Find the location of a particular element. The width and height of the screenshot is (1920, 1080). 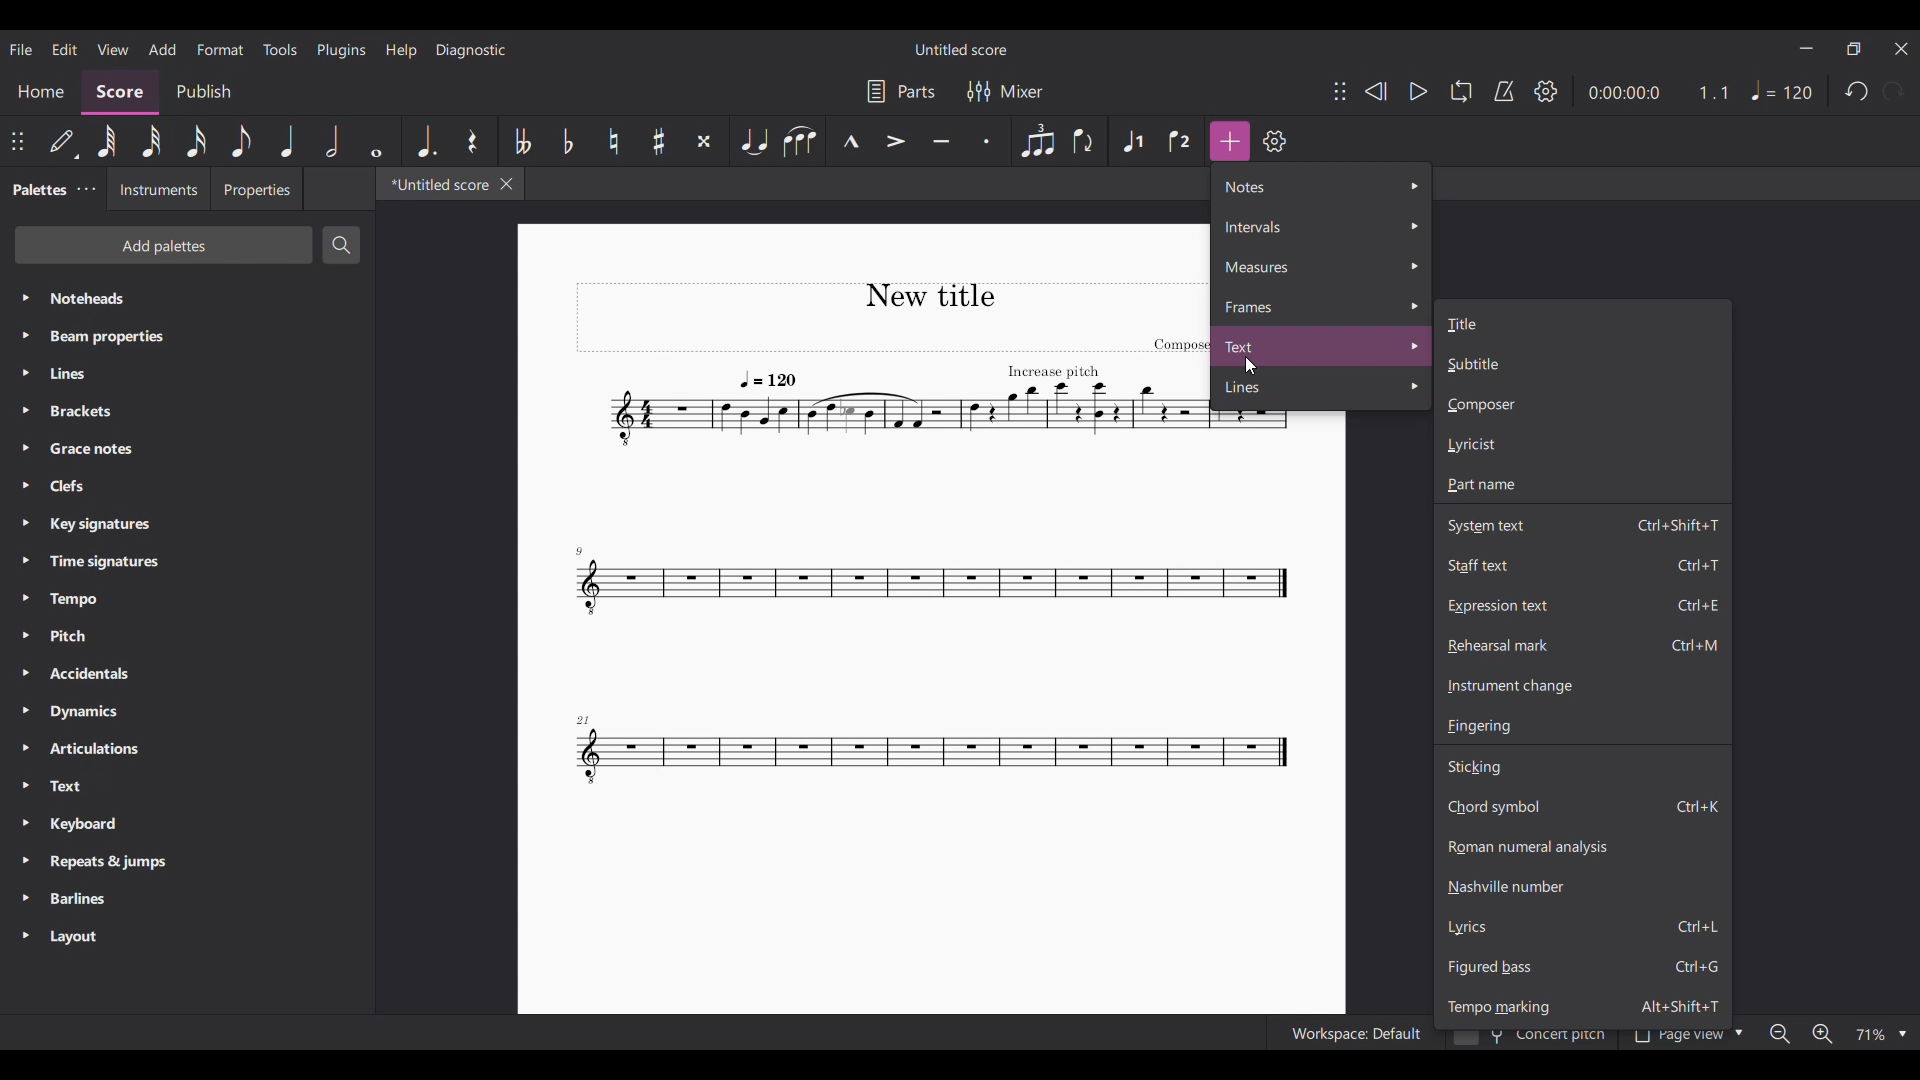

*Untitled score, current tab is located at coordinates (435, 183).